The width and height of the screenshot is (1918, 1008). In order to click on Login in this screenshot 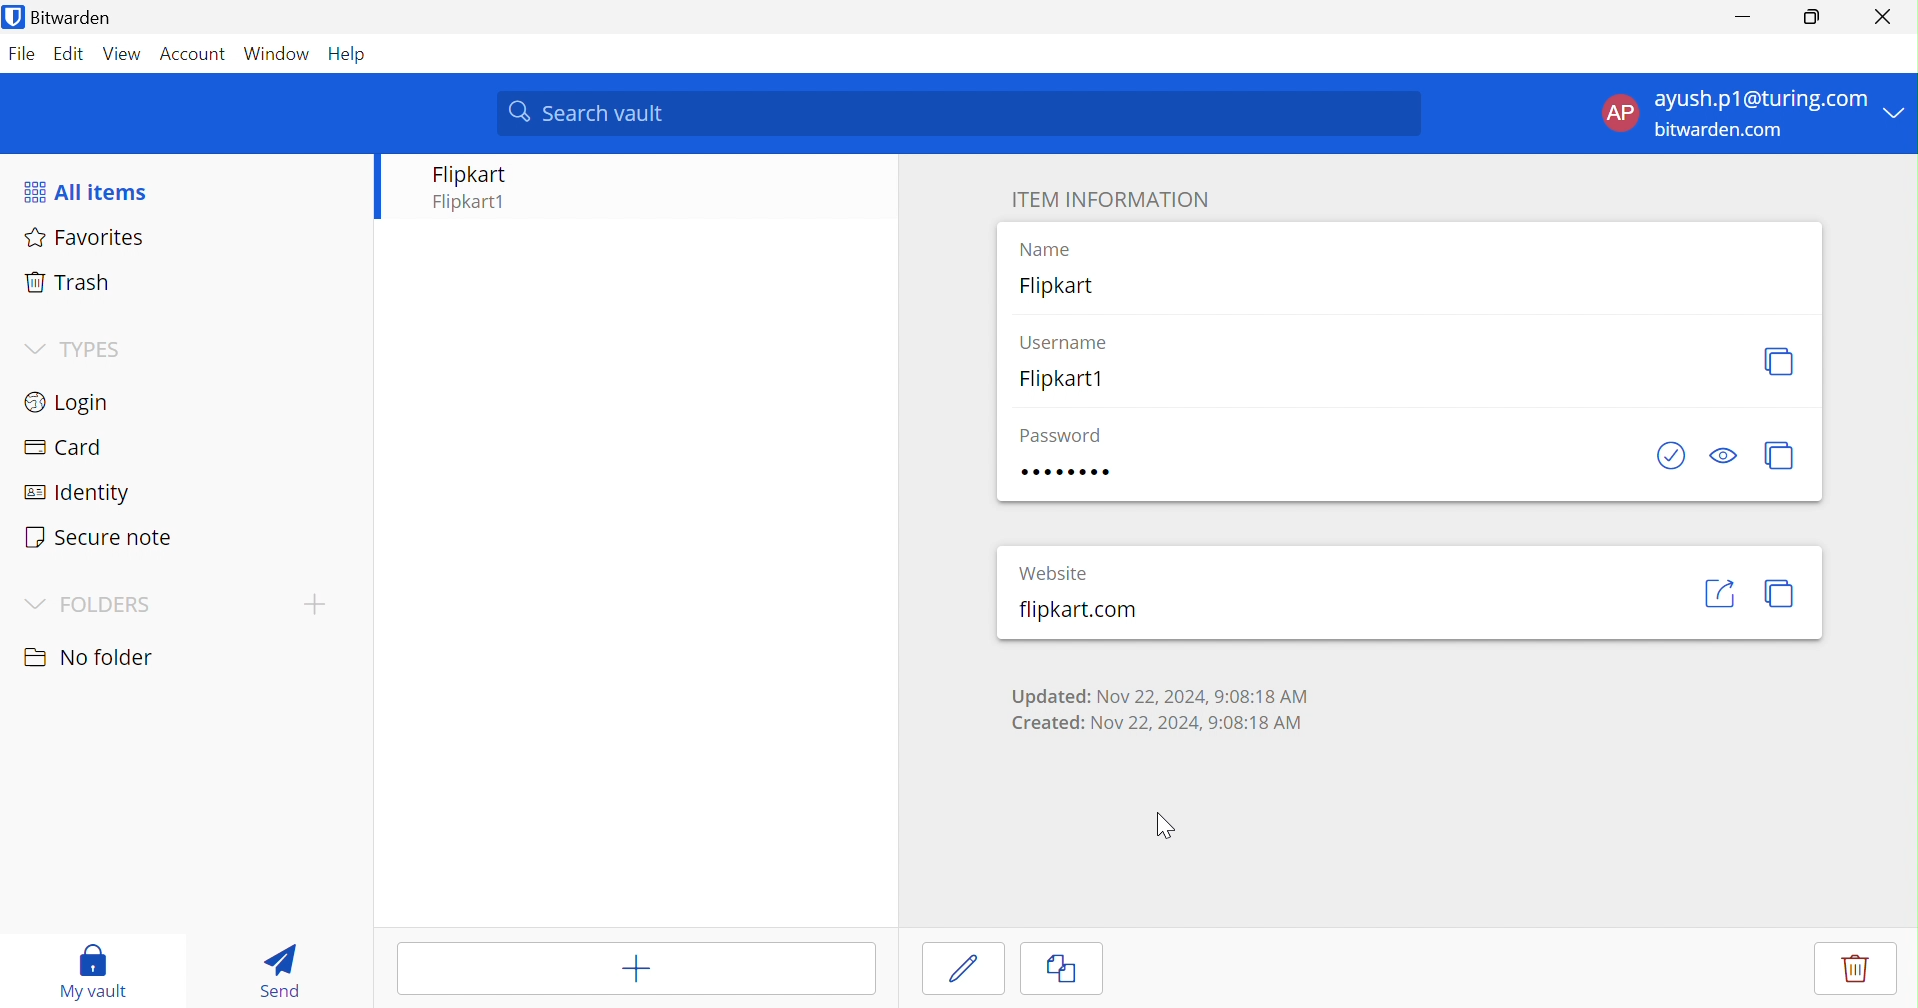, I will do `click(71, 405)`.